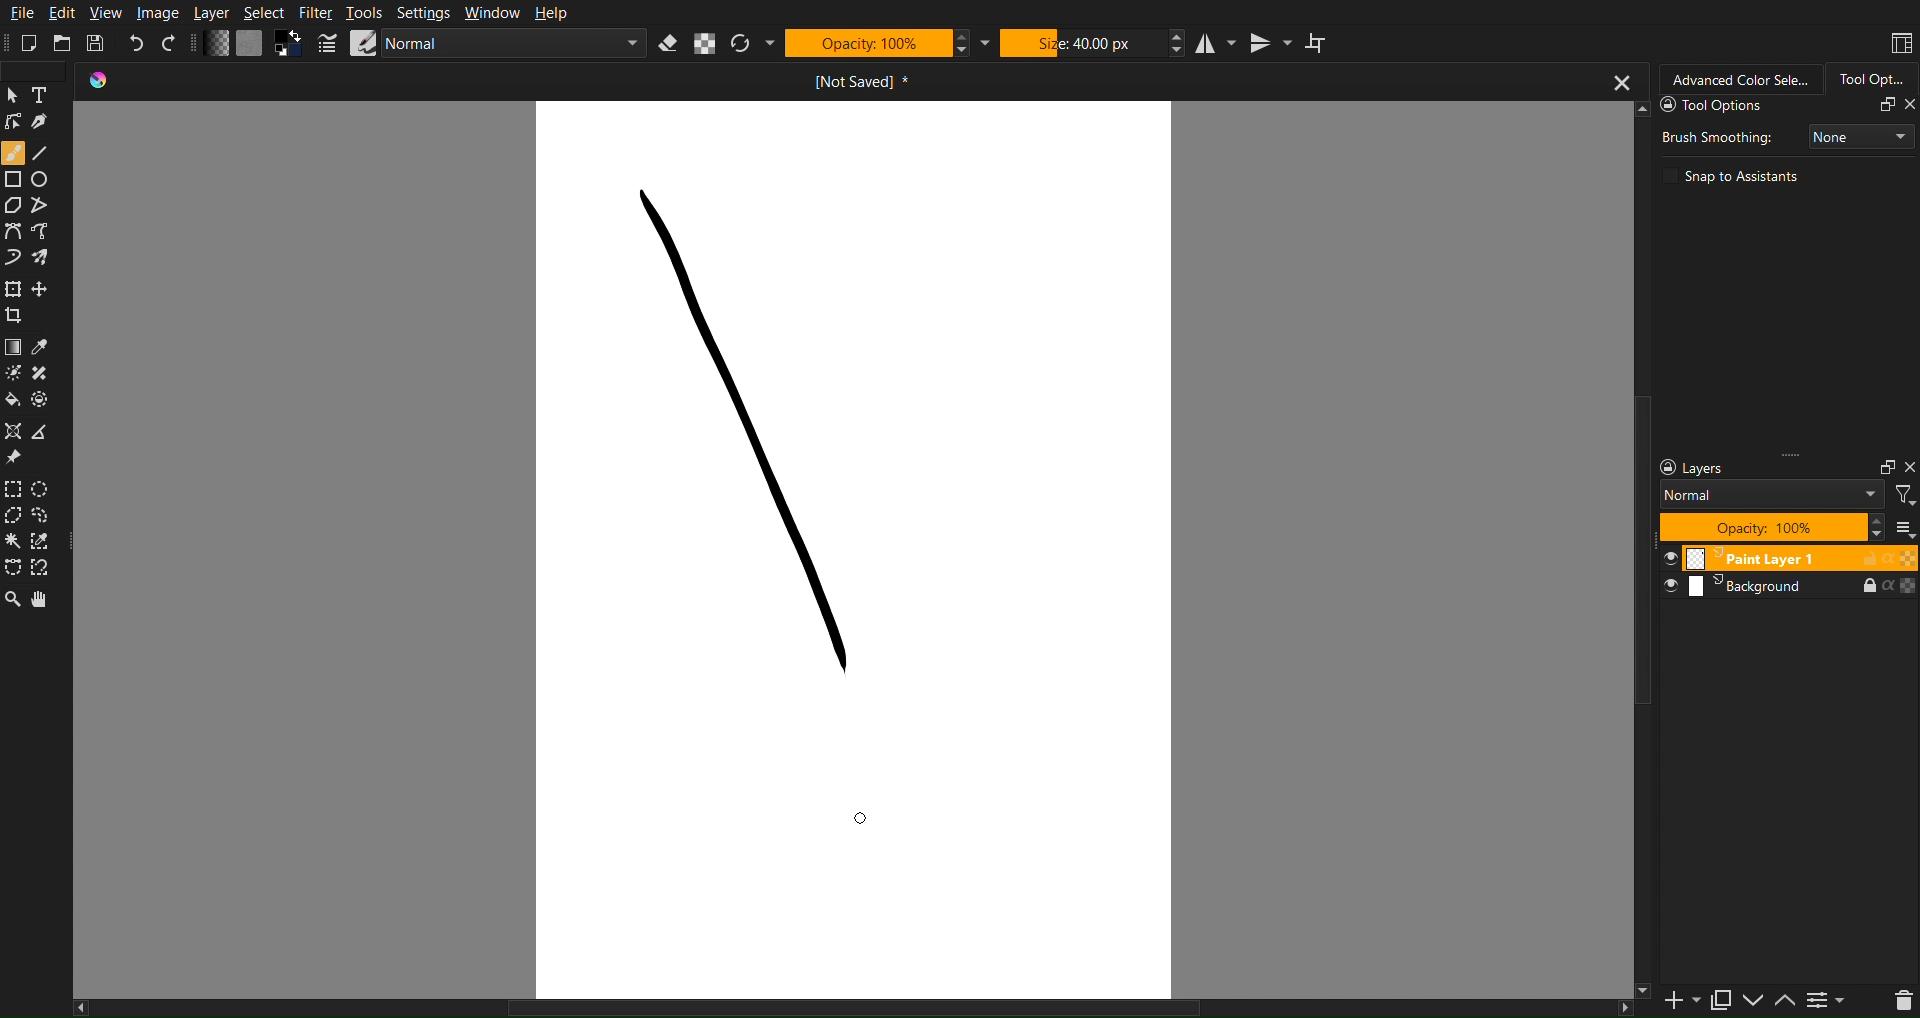 This screenshot has width=1920, height=1018. I want to click on Straight Line, so click(47, 206).